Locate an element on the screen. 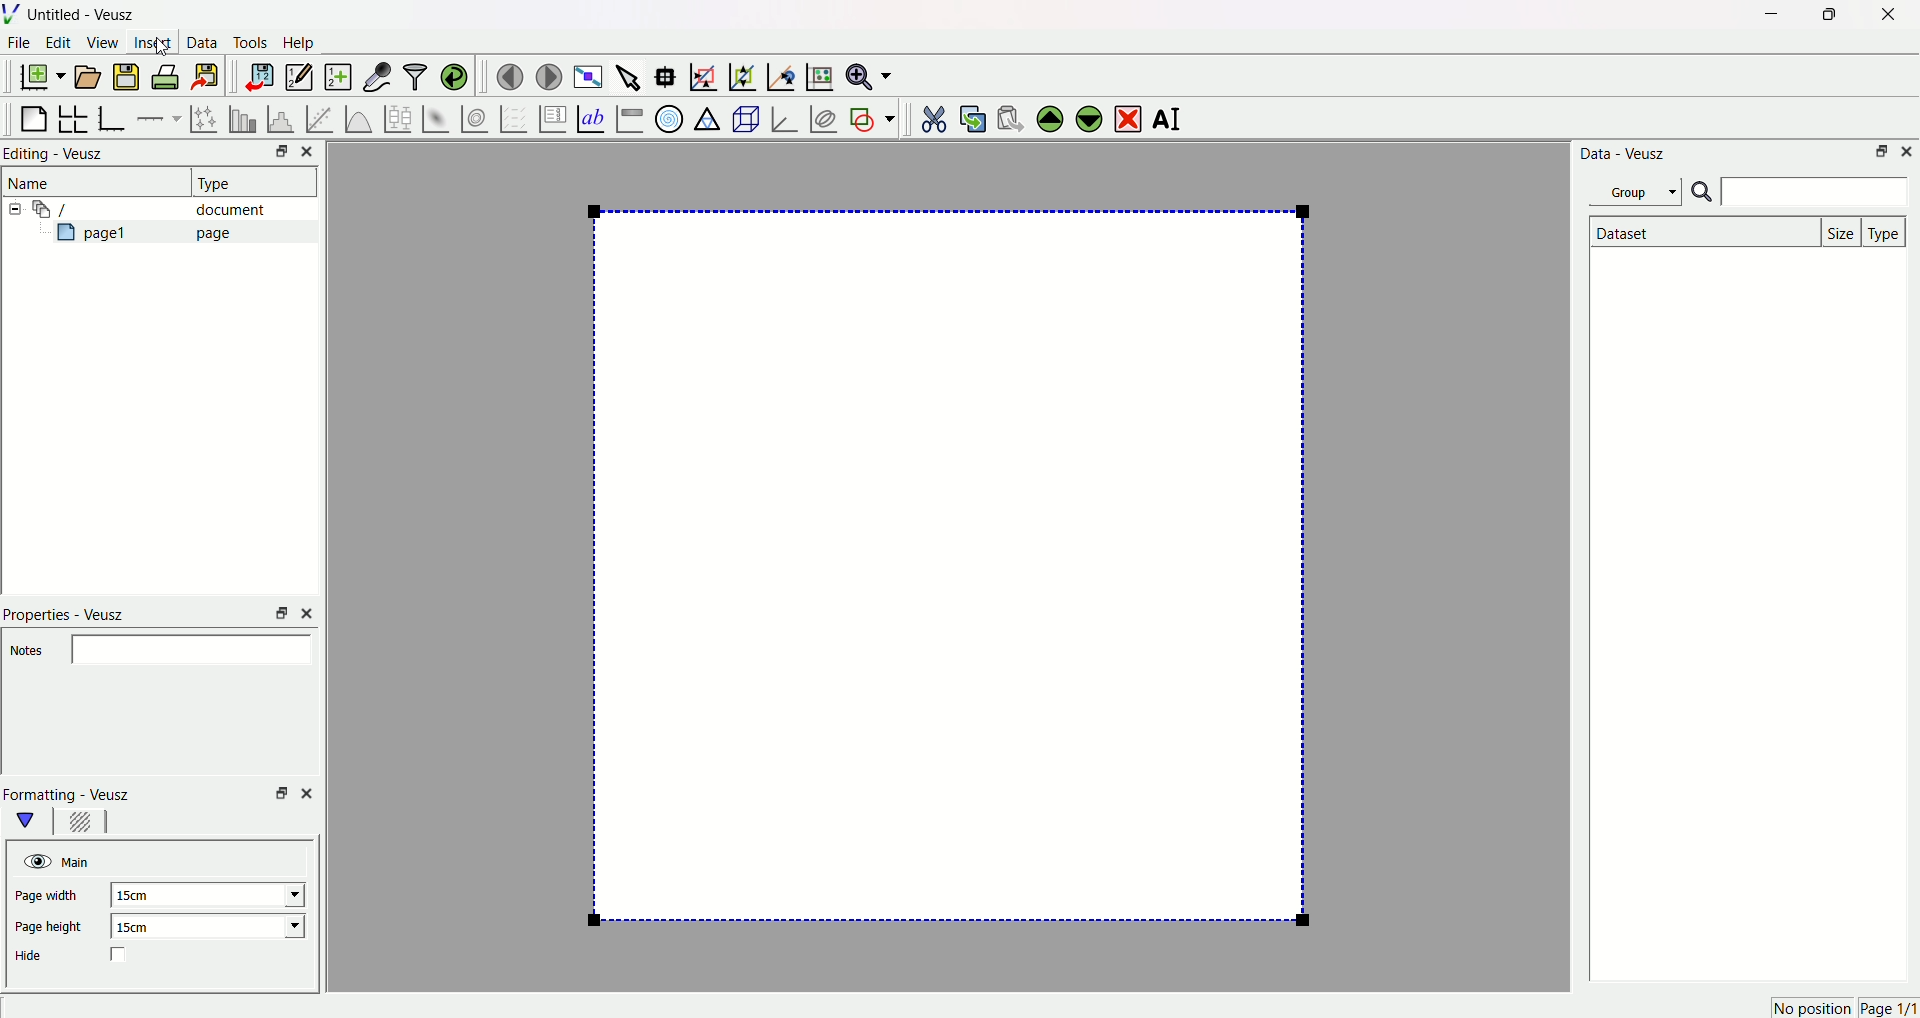 The image size is (1920, 1018). move the widgets up is located at coordinates (1050, 117).